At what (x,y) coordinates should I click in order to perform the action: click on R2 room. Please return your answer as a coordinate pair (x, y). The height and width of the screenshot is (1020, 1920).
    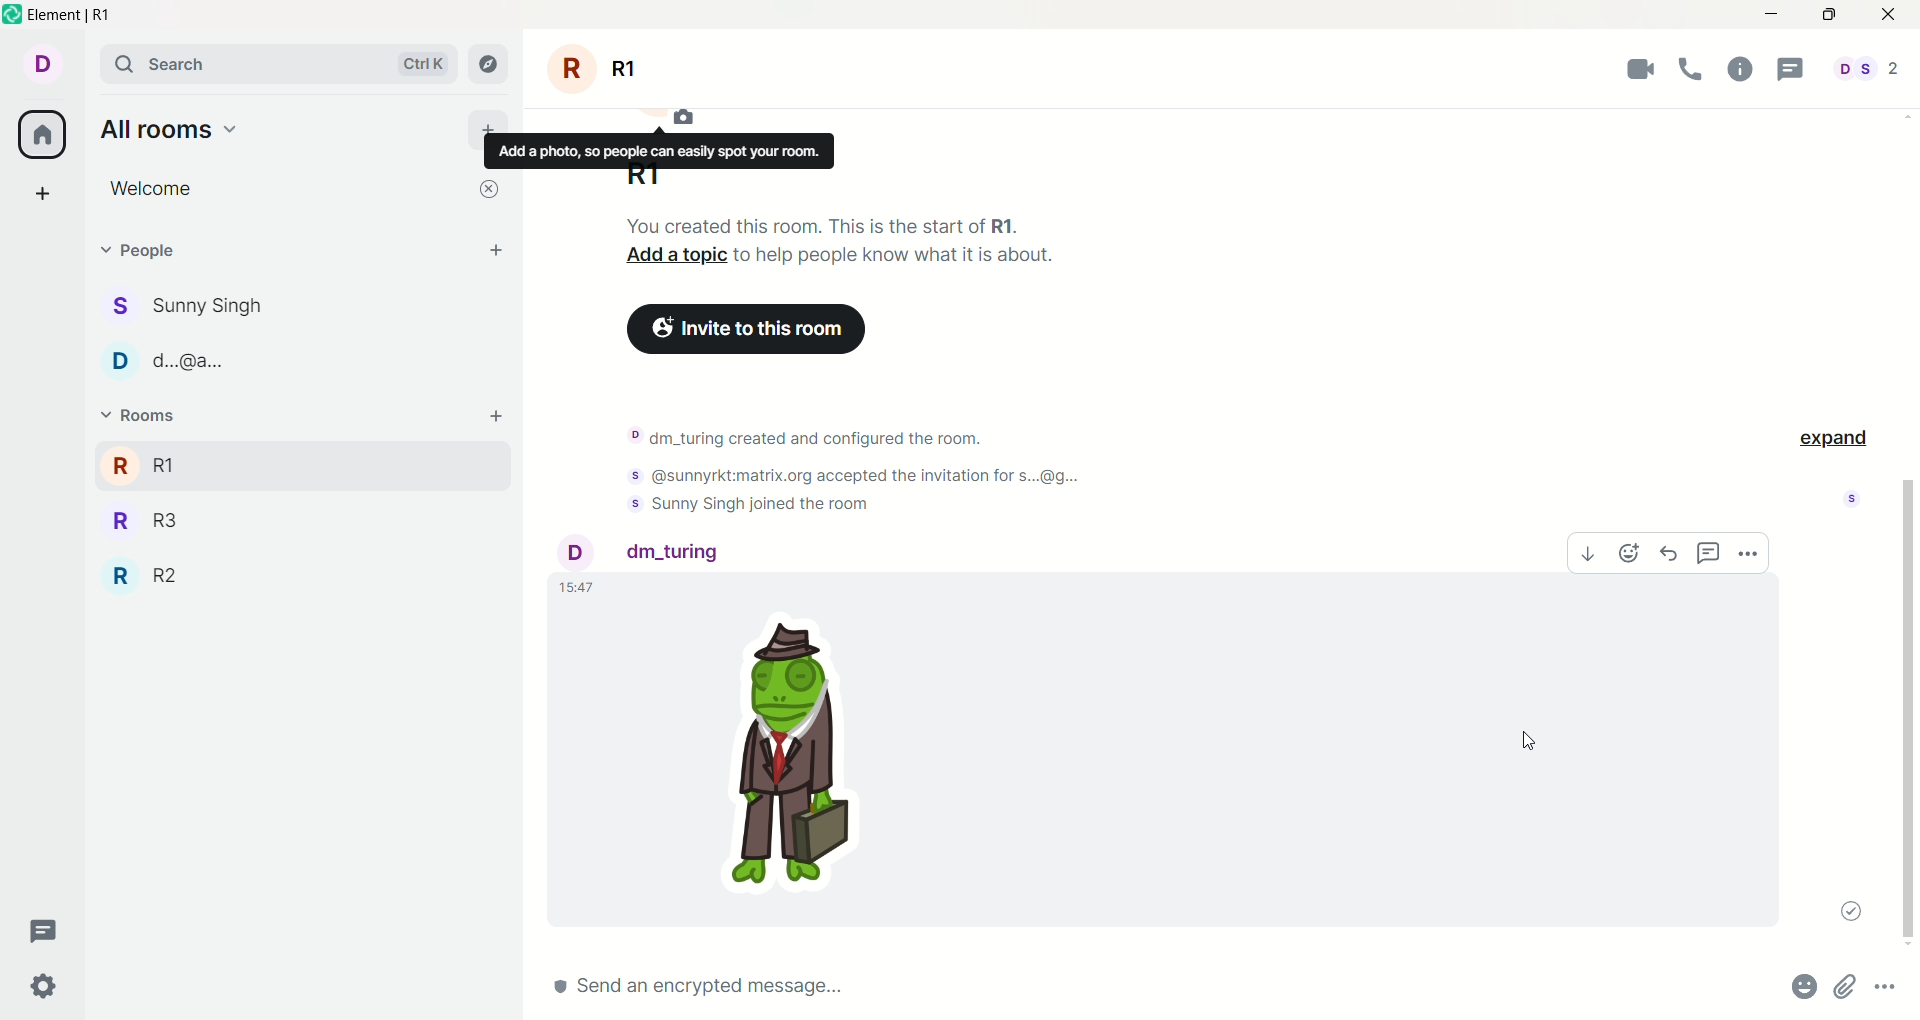
    Looking at the image, I should click on (143, 575).